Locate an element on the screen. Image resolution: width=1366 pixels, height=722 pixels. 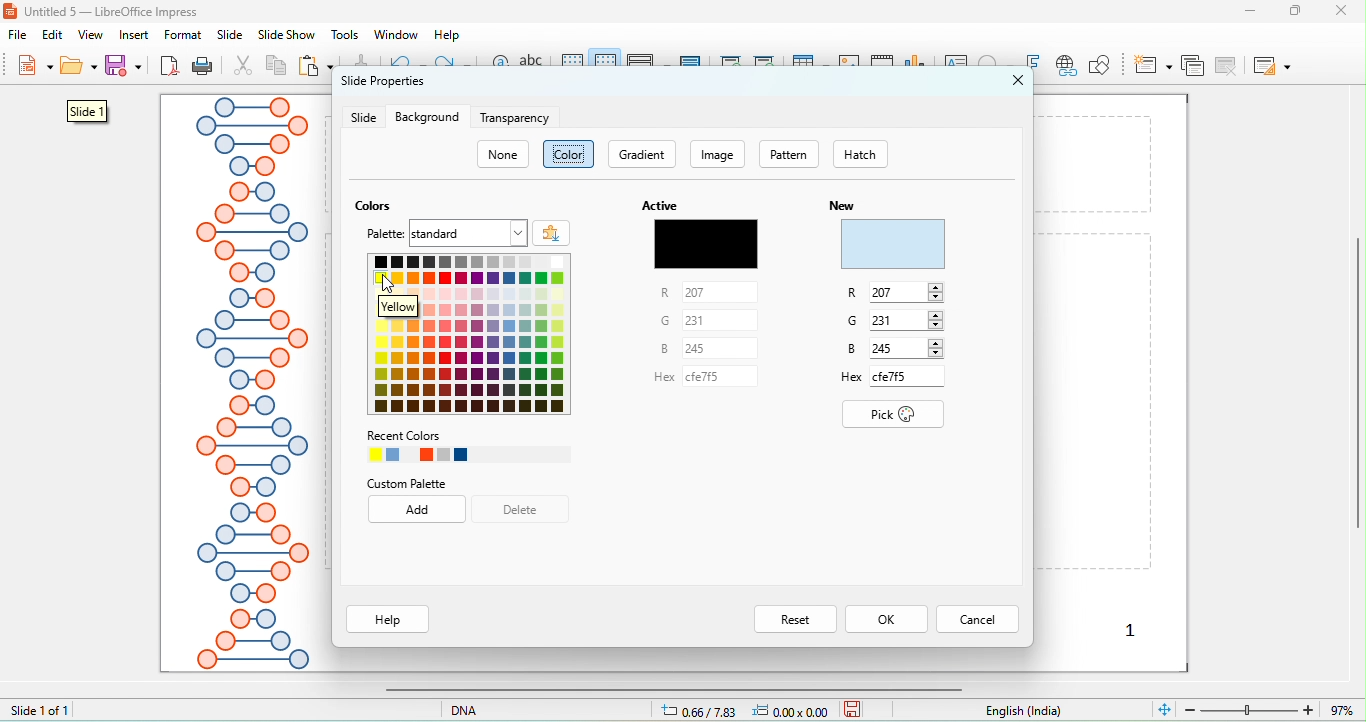
DNA is located at coordinates (492, 709).